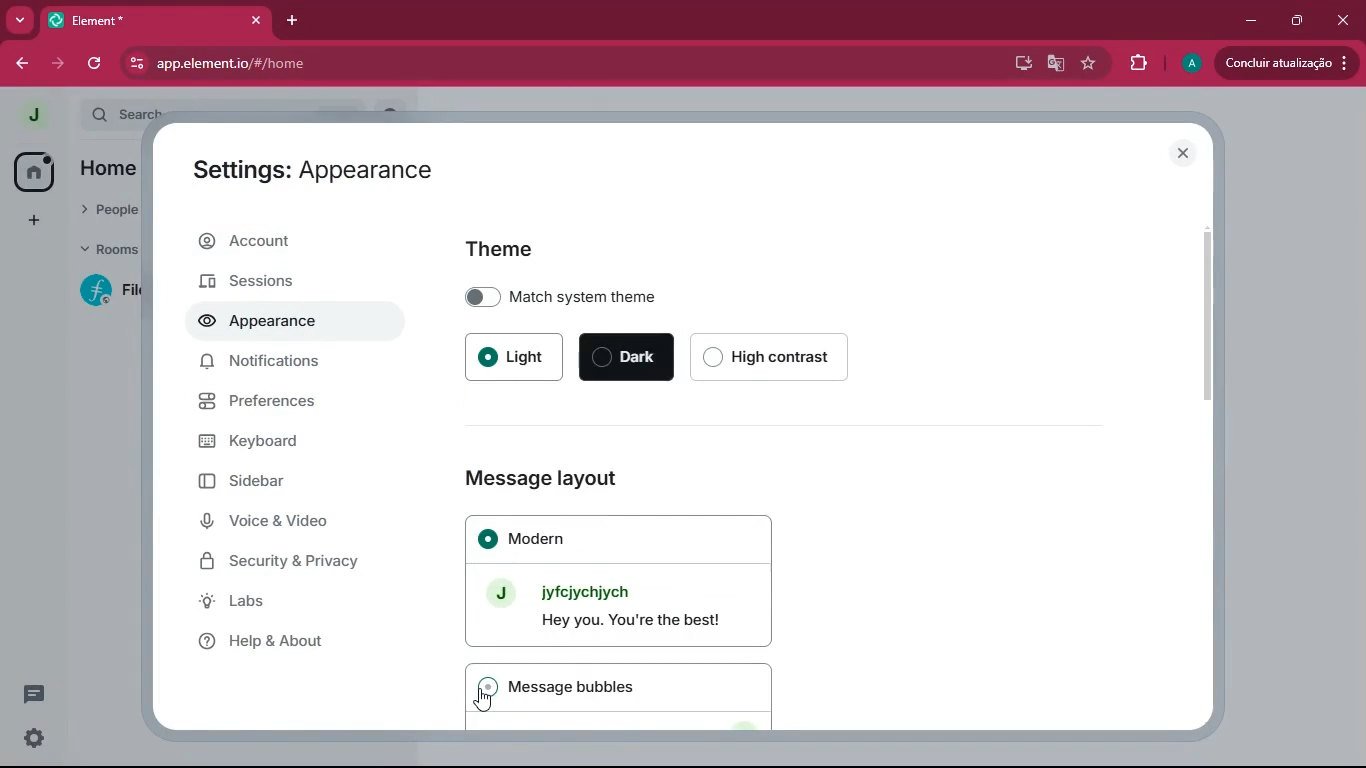 This screenshot has height=768, width=1366. I want to click on quick settings, so click(32, 738).